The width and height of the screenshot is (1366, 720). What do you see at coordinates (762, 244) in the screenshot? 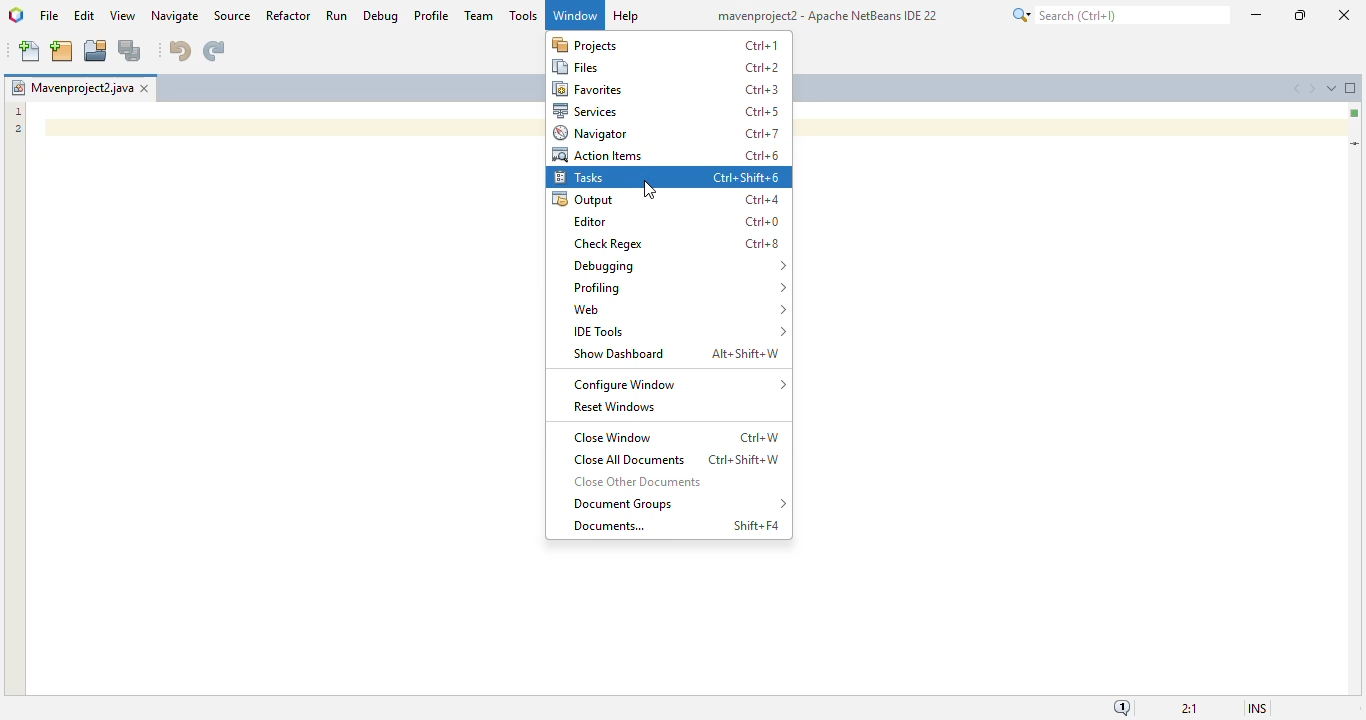
I see `shortcut for check regex` at bounding box center [762, 244].